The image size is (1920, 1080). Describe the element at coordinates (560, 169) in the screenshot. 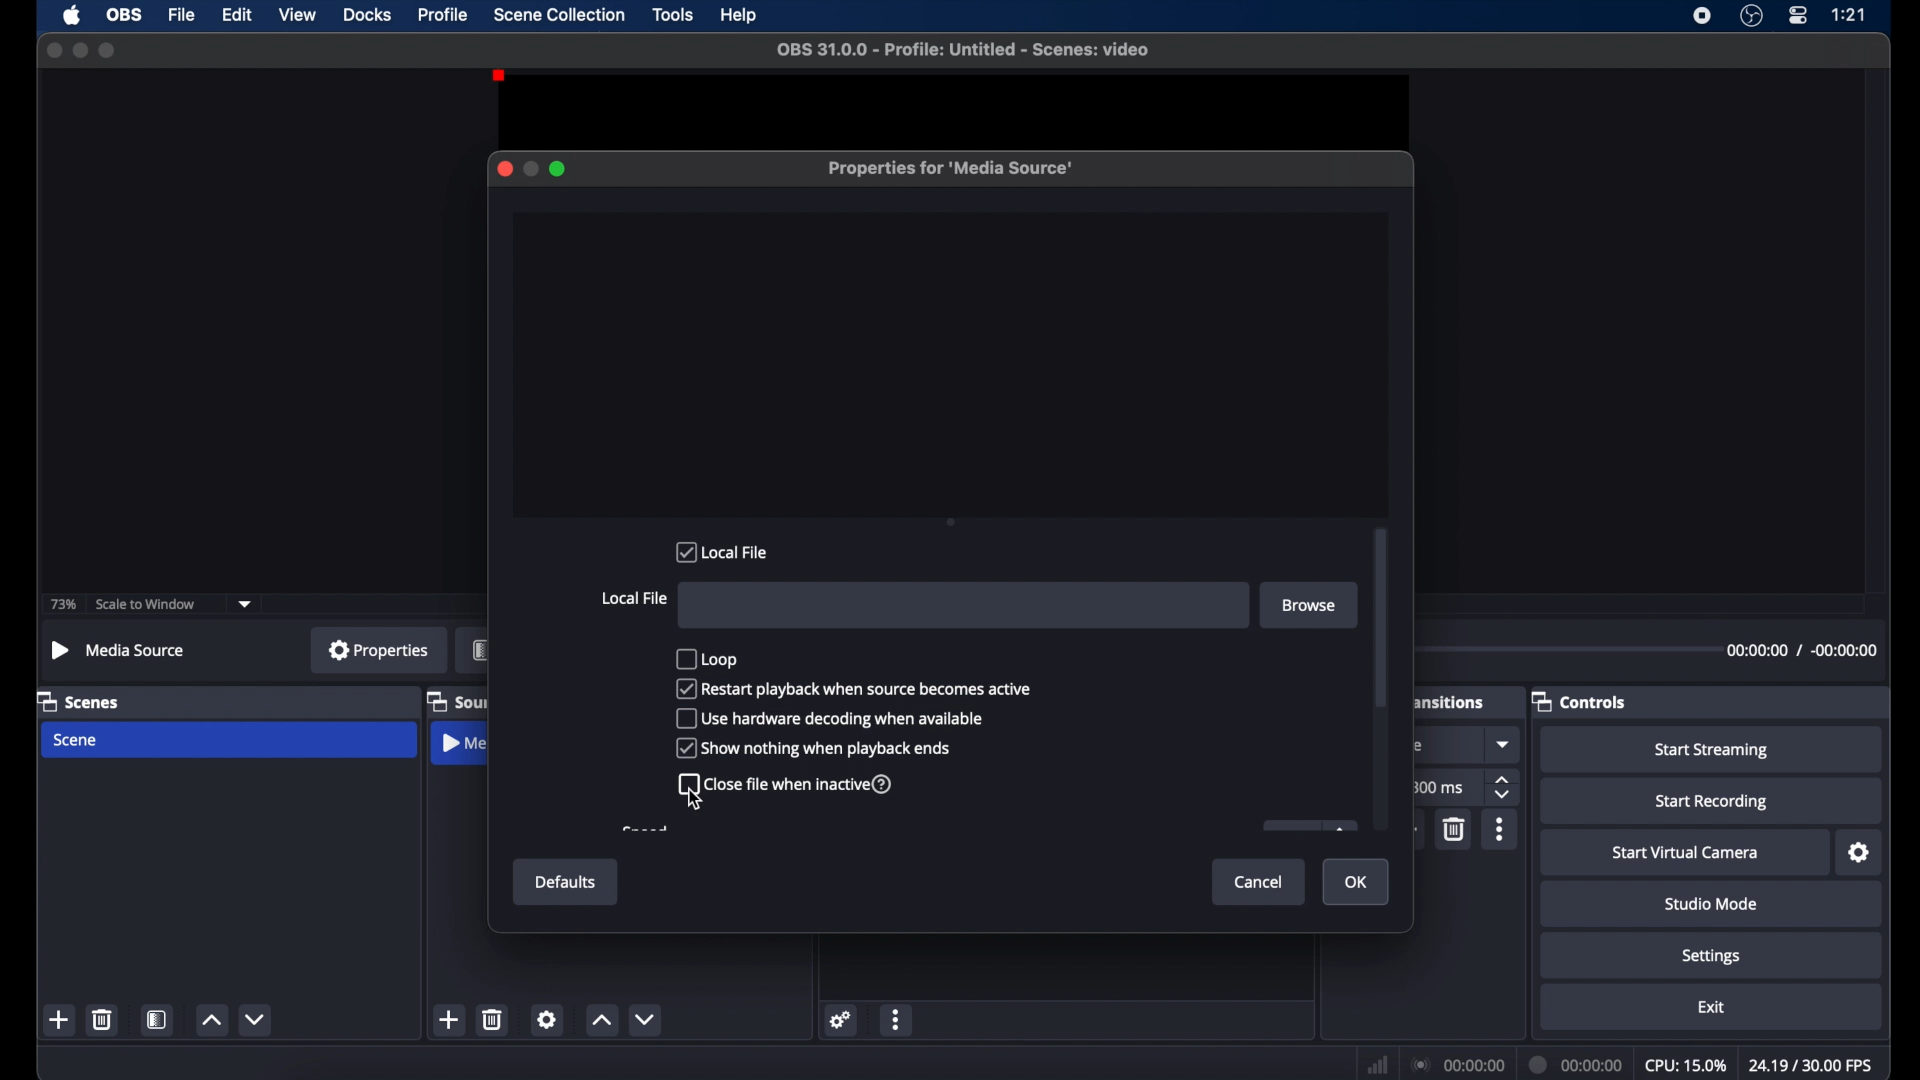

I see `maximize` at that location.